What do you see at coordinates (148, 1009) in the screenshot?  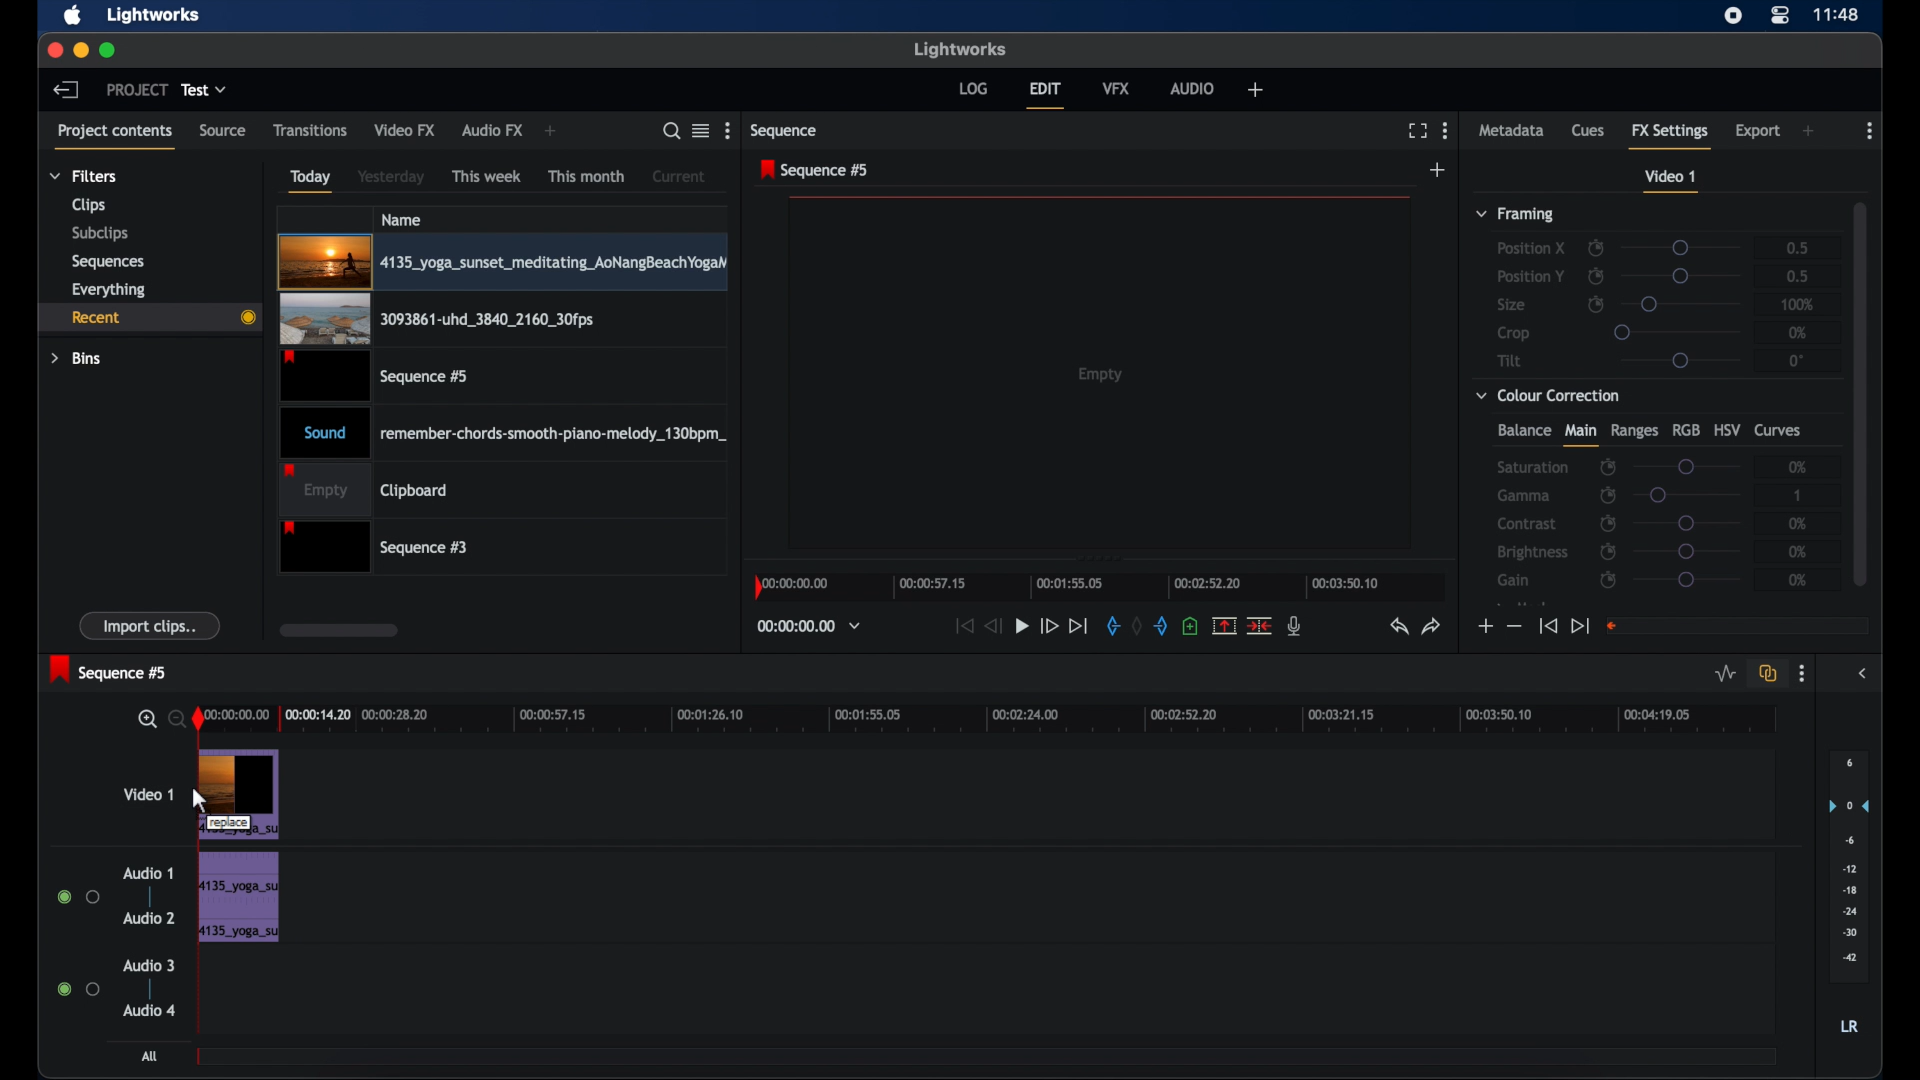 I see `audio 4` at bounding box center [148, 1009].